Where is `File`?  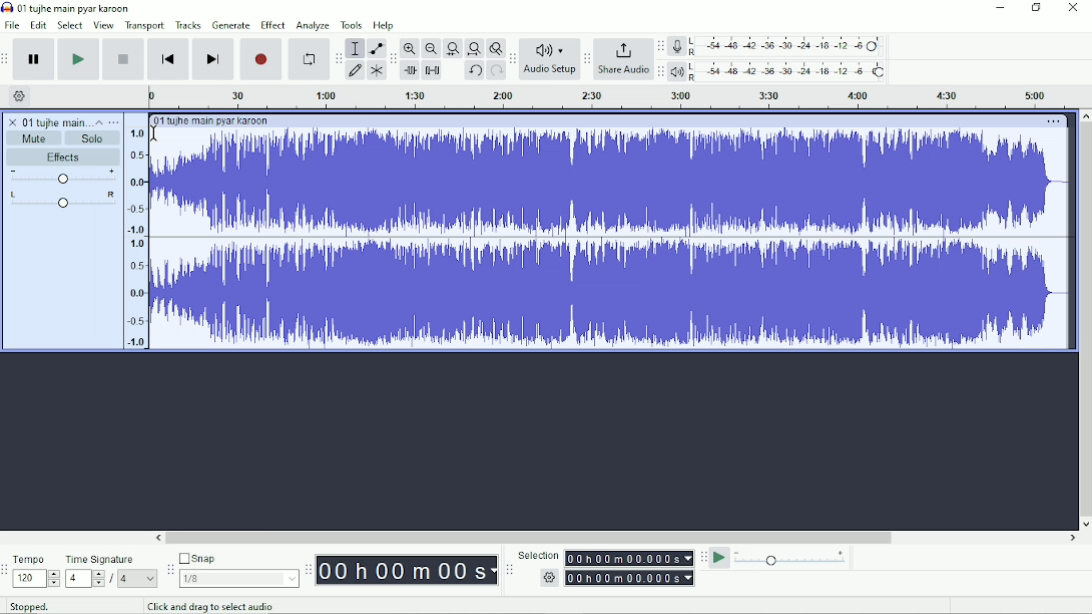
File is located at coordinates (12, 25).